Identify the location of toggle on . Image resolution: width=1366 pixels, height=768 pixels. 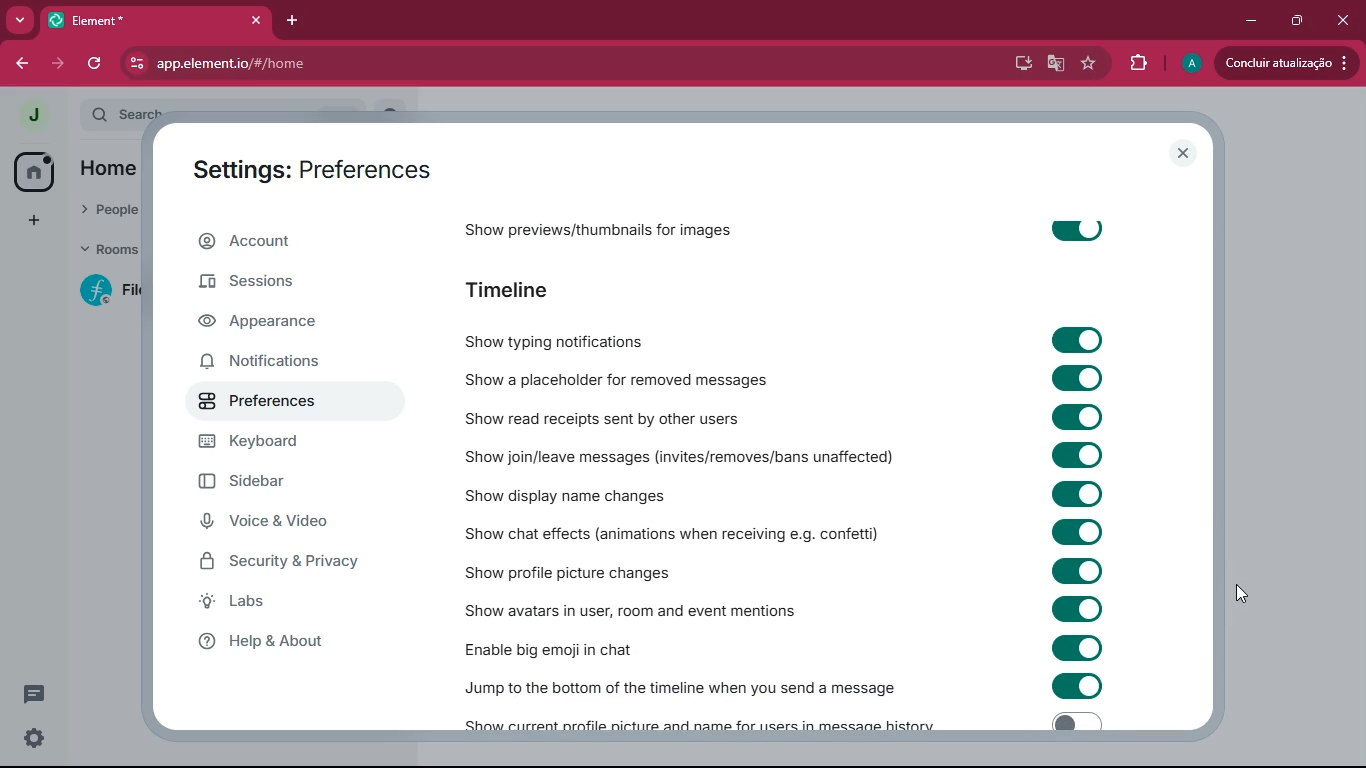
(1081, 609).